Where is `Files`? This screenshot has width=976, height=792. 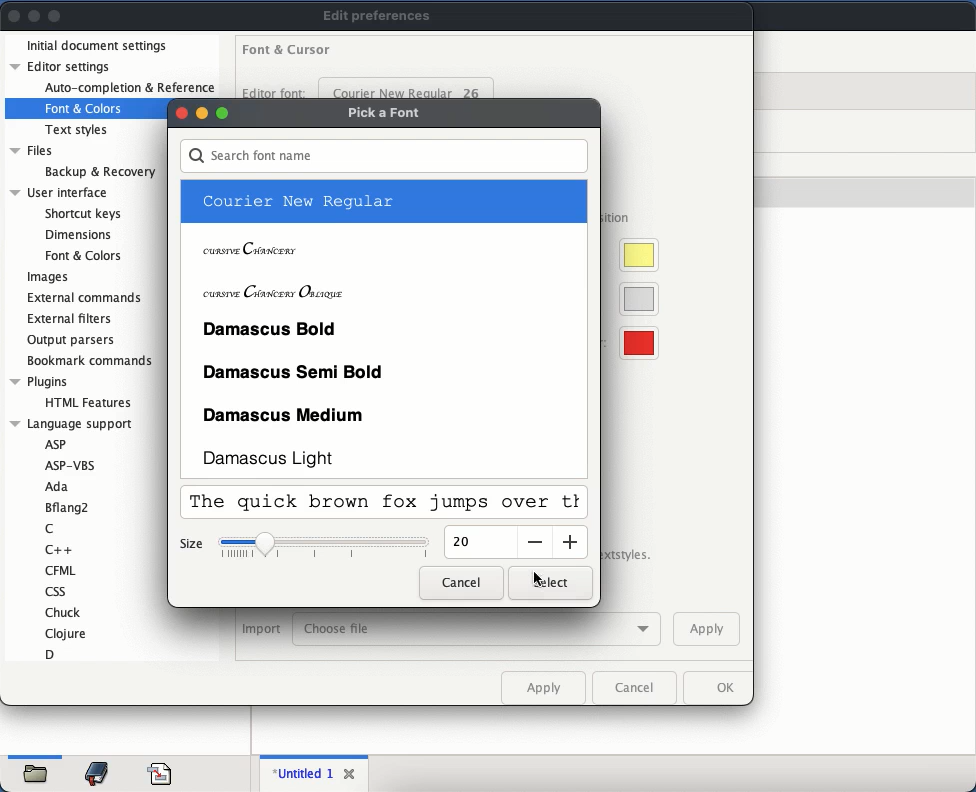
Files is located at coordinates (32, 150).